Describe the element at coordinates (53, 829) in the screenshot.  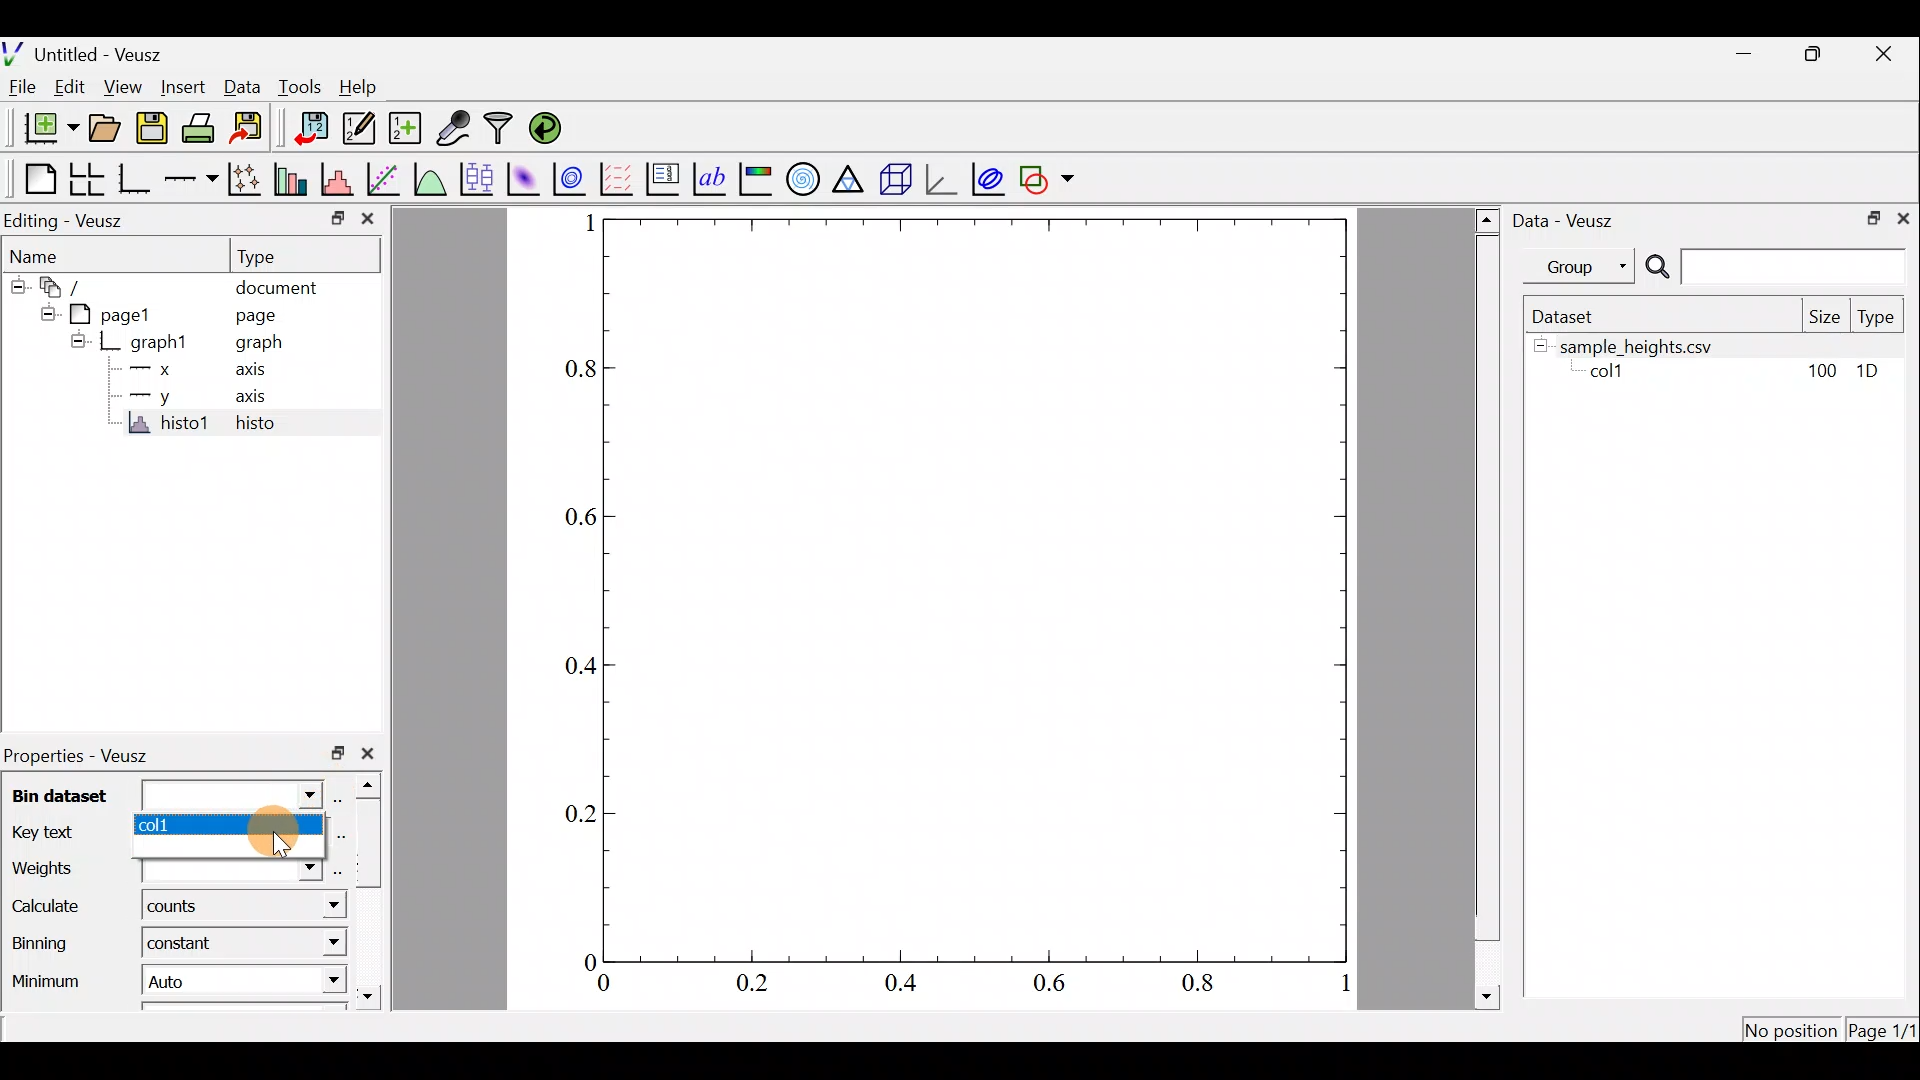
I see `Key text` at that location.